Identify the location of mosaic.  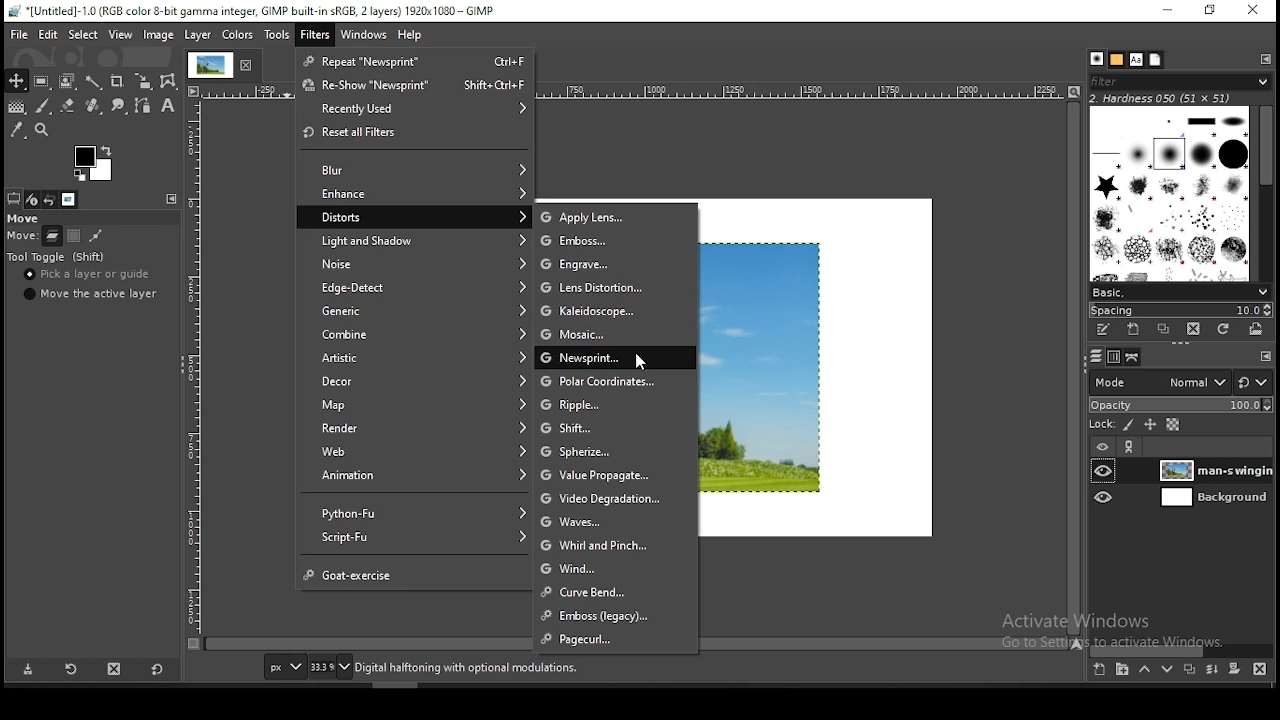
(614, 333).